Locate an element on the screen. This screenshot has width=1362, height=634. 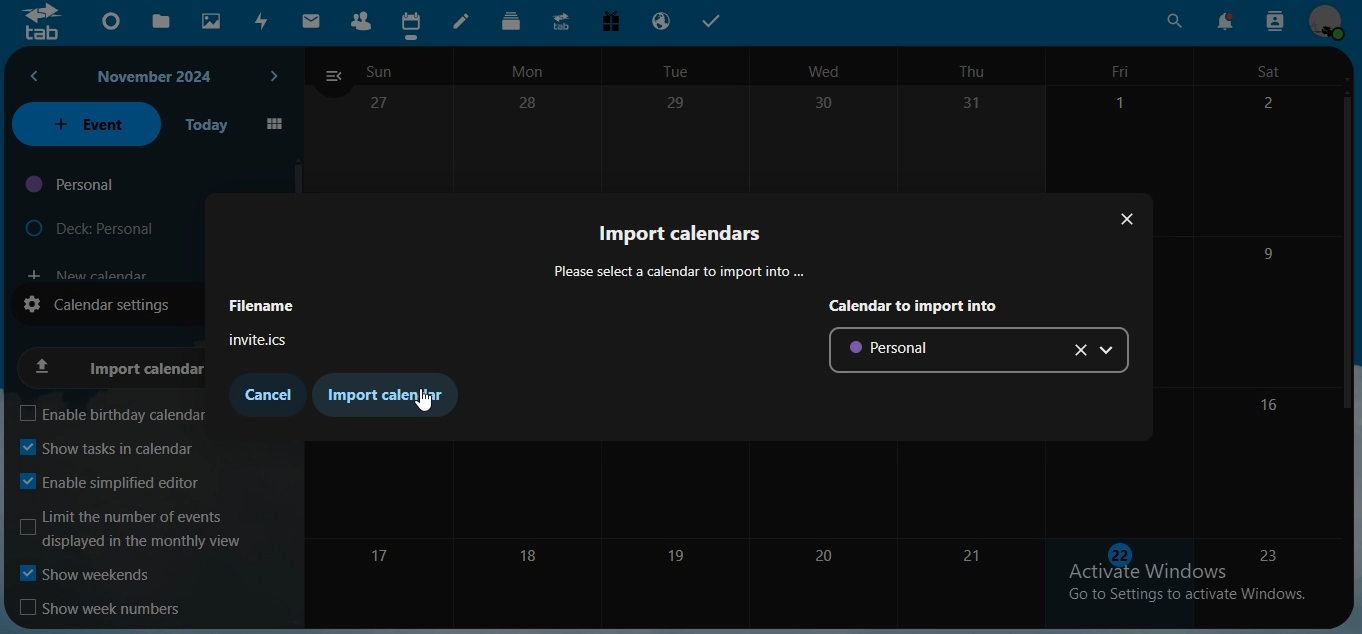
scrollbar is located at coordinates (1348, 250).